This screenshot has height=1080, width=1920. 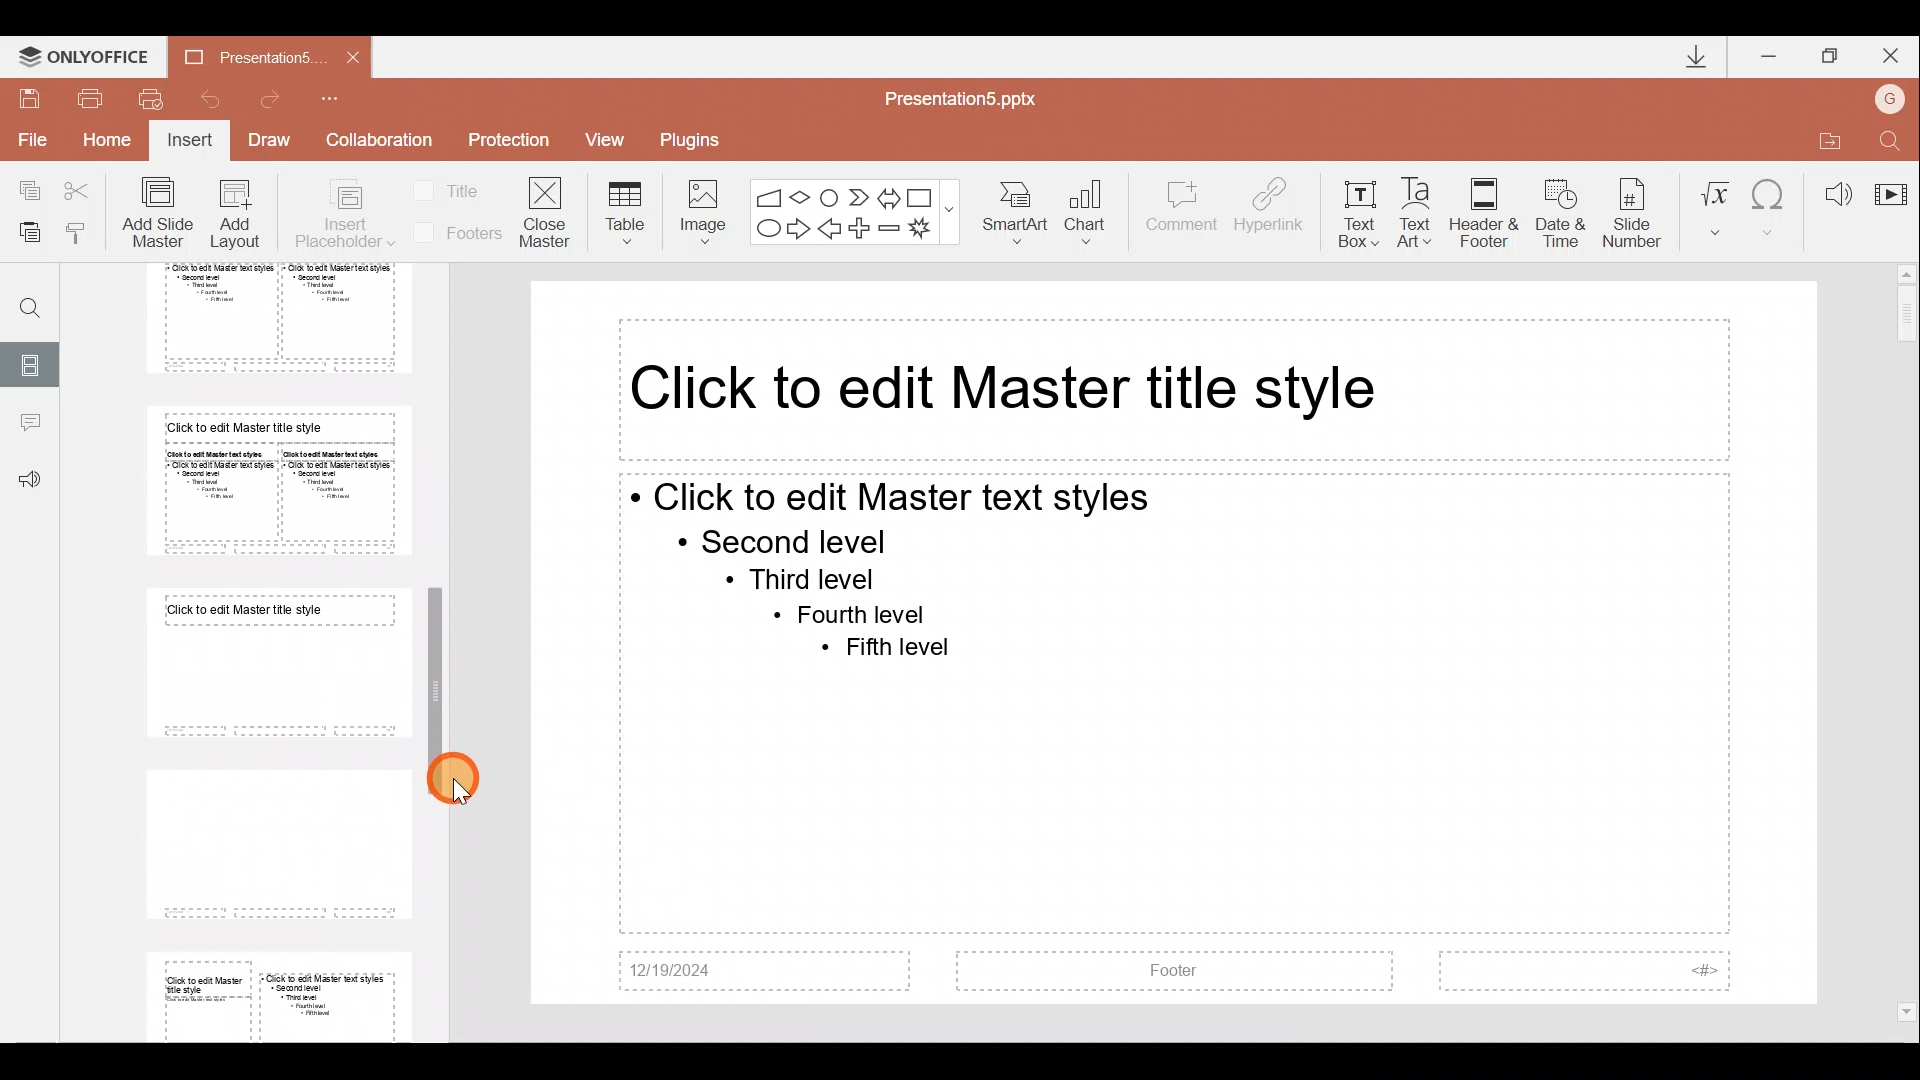 I want to click on Scroll bar, so click(x=1907, y=644).